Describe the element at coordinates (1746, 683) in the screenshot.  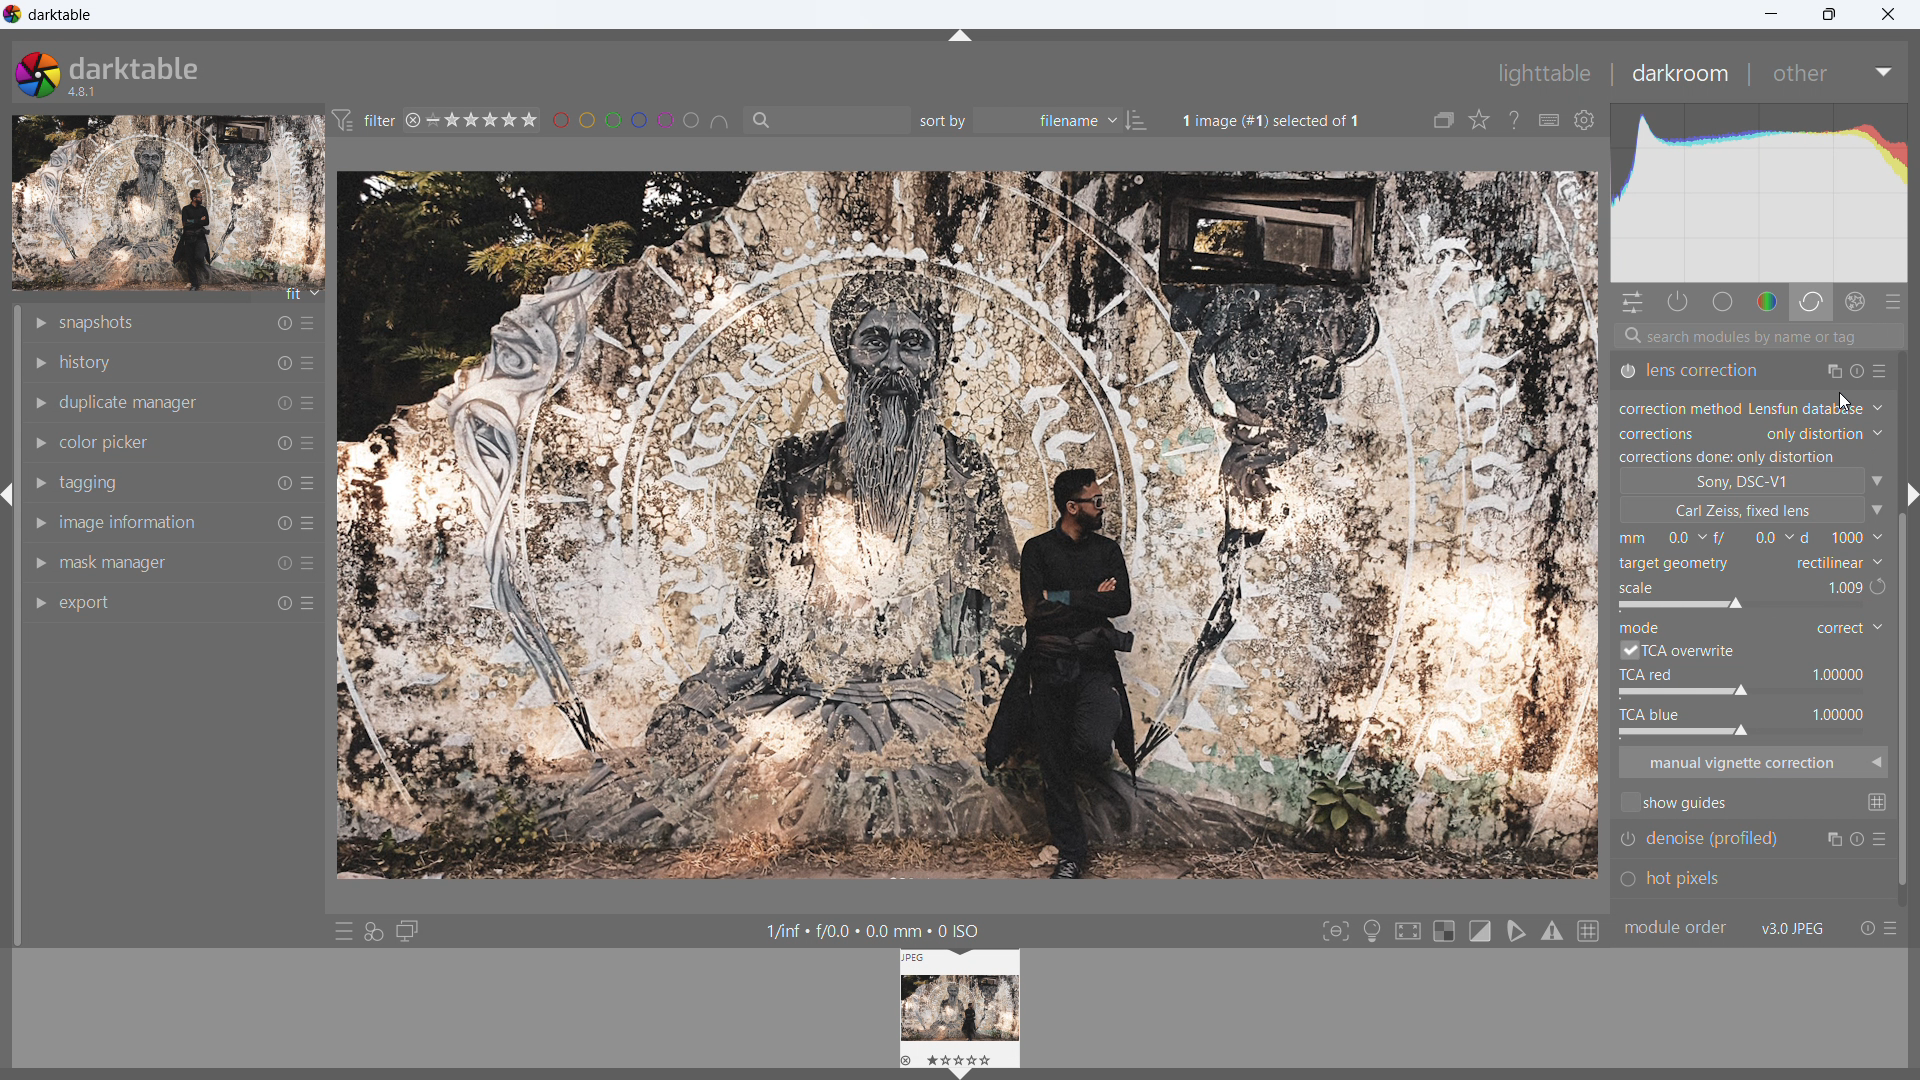
I see `tca red` at that location.